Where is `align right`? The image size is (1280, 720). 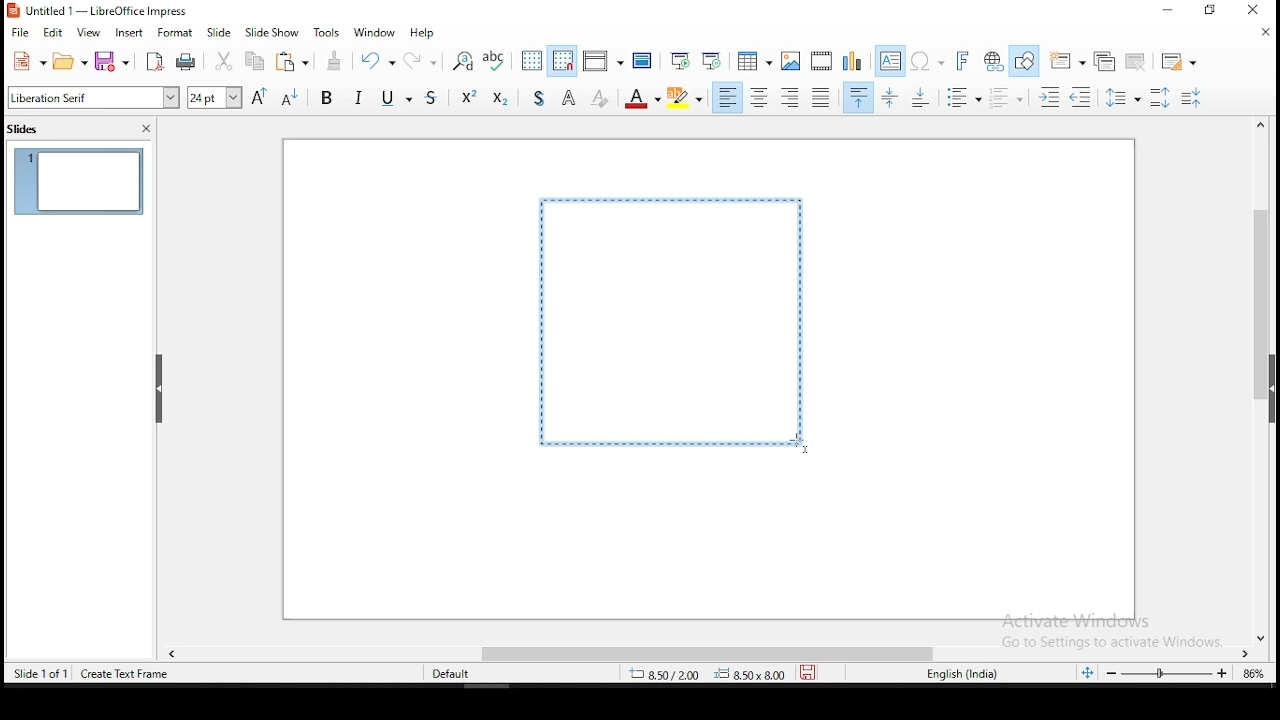 align right is located at coordinates (792, 99).